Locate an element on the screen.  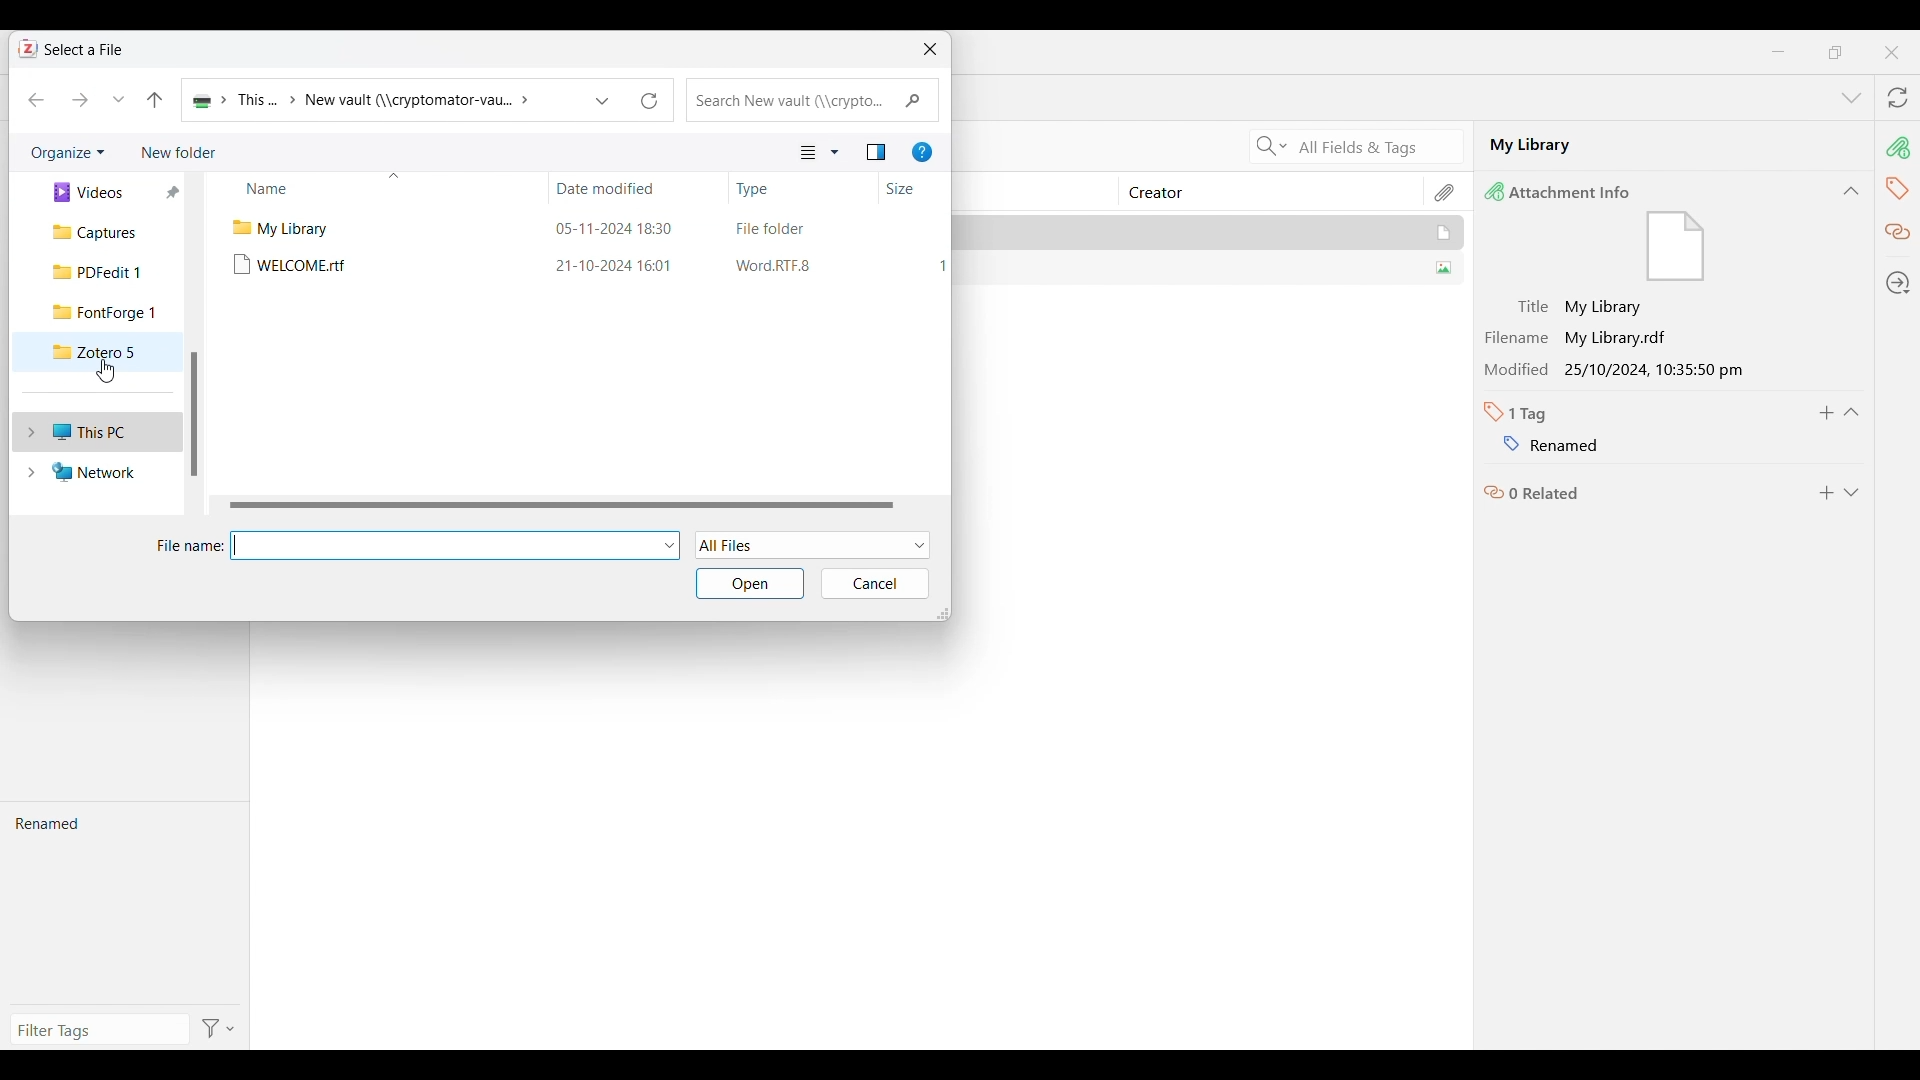
Files in selected folder is located at coordinates (291, 230).